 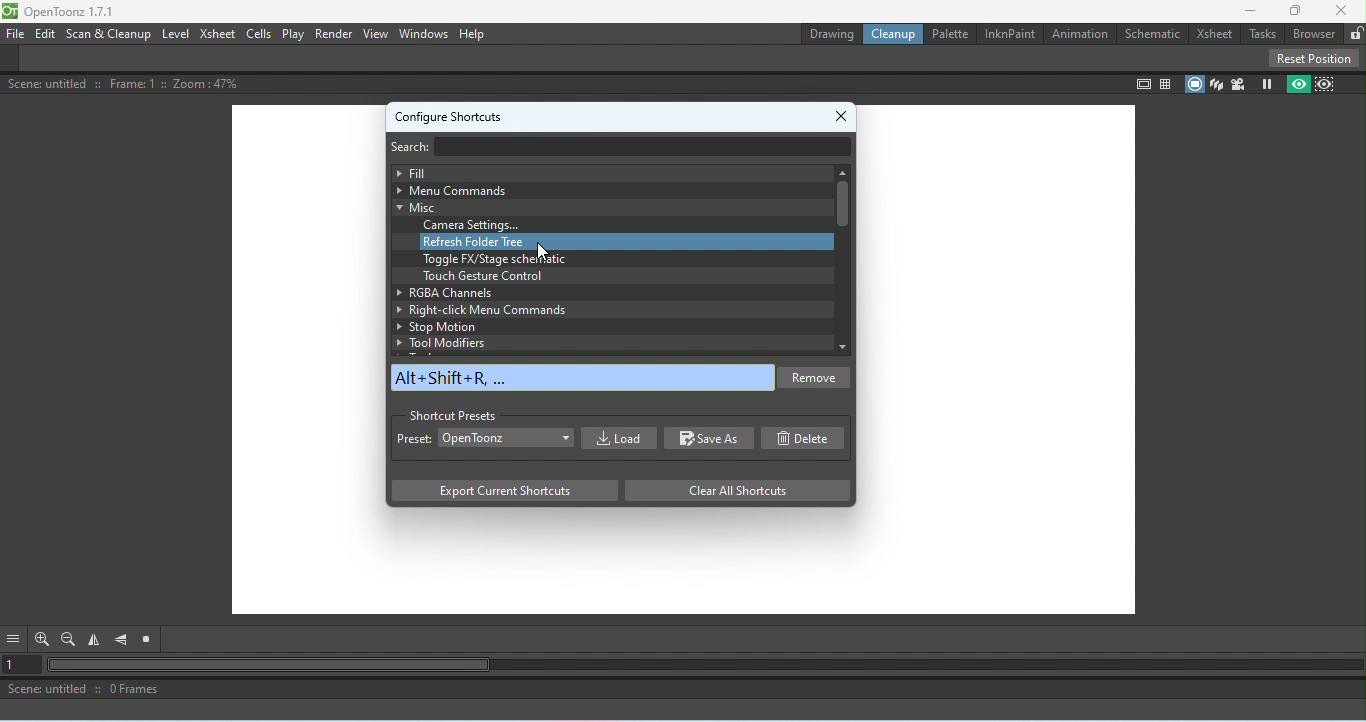 I want to click on Sub-camera preview, so click(x=1326, y=84).